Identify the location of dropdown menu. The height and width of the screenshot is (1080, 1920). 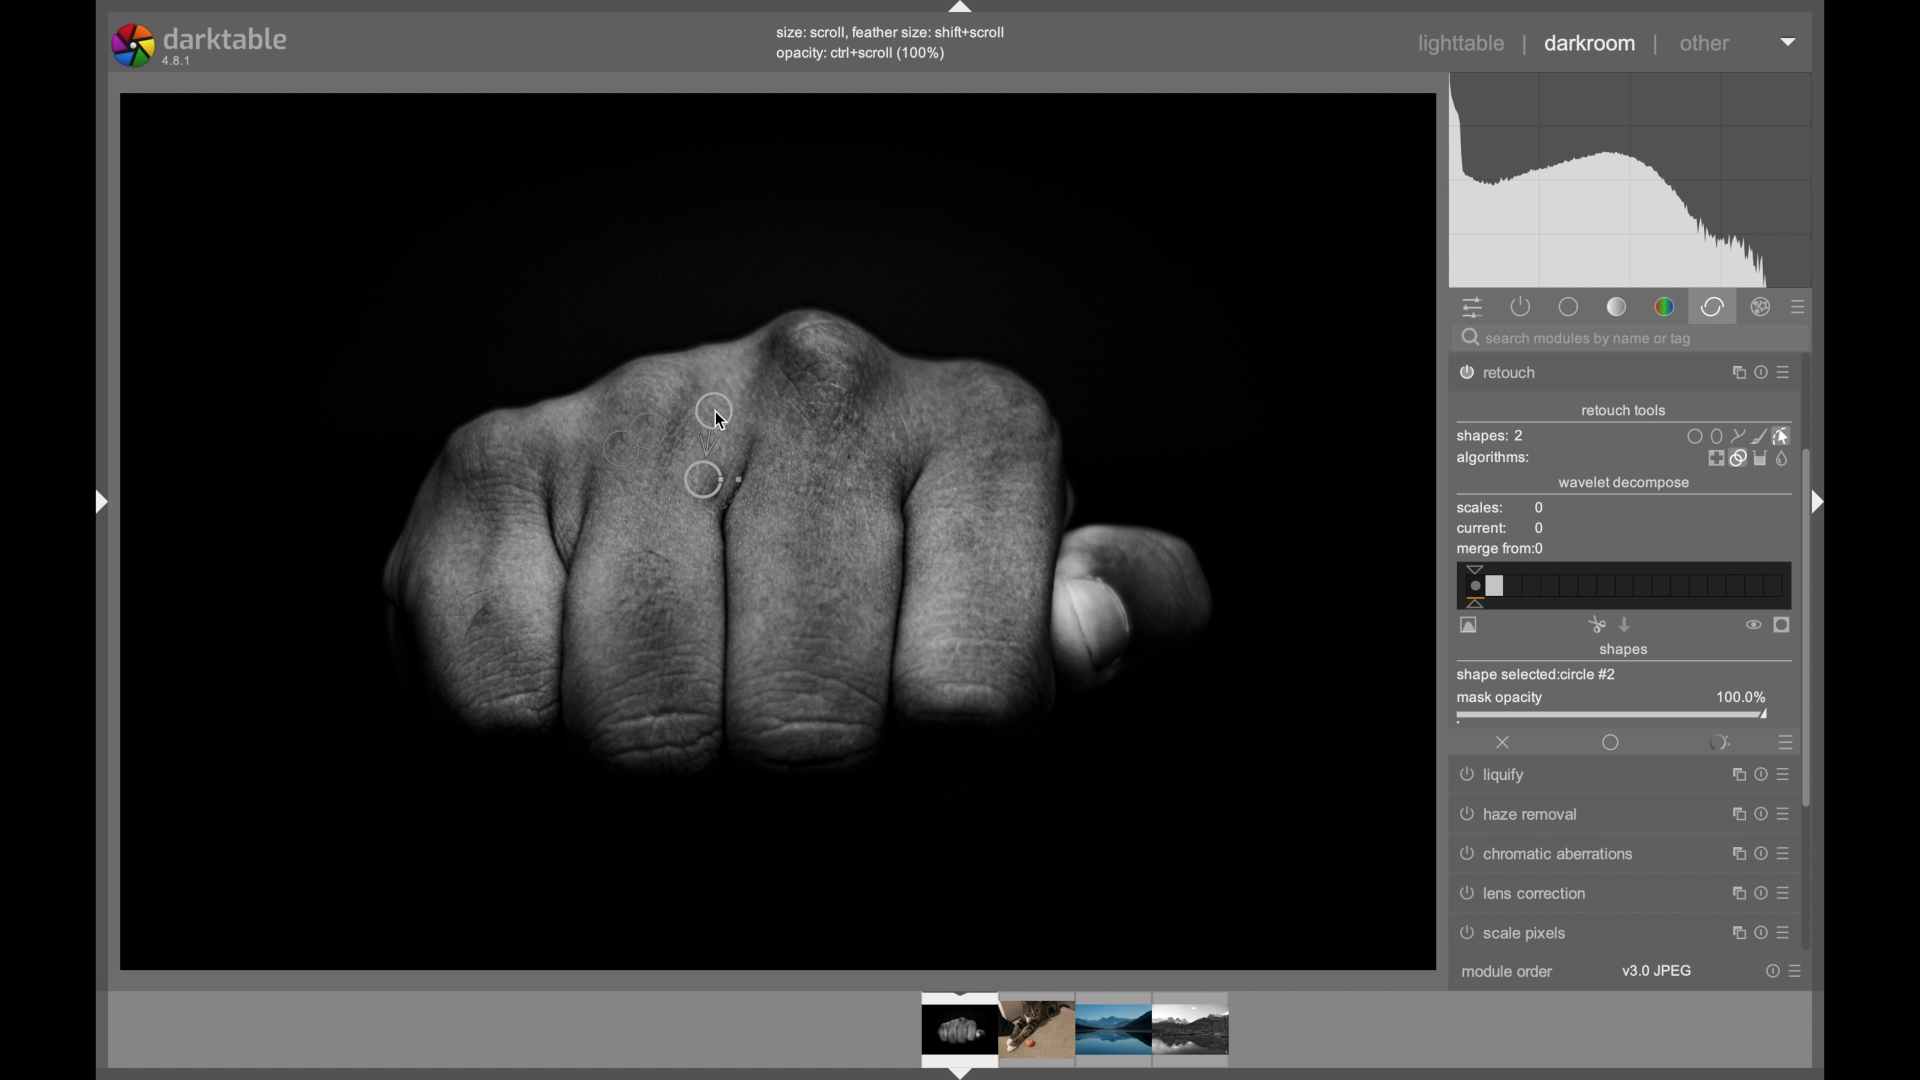
(1789, 40).